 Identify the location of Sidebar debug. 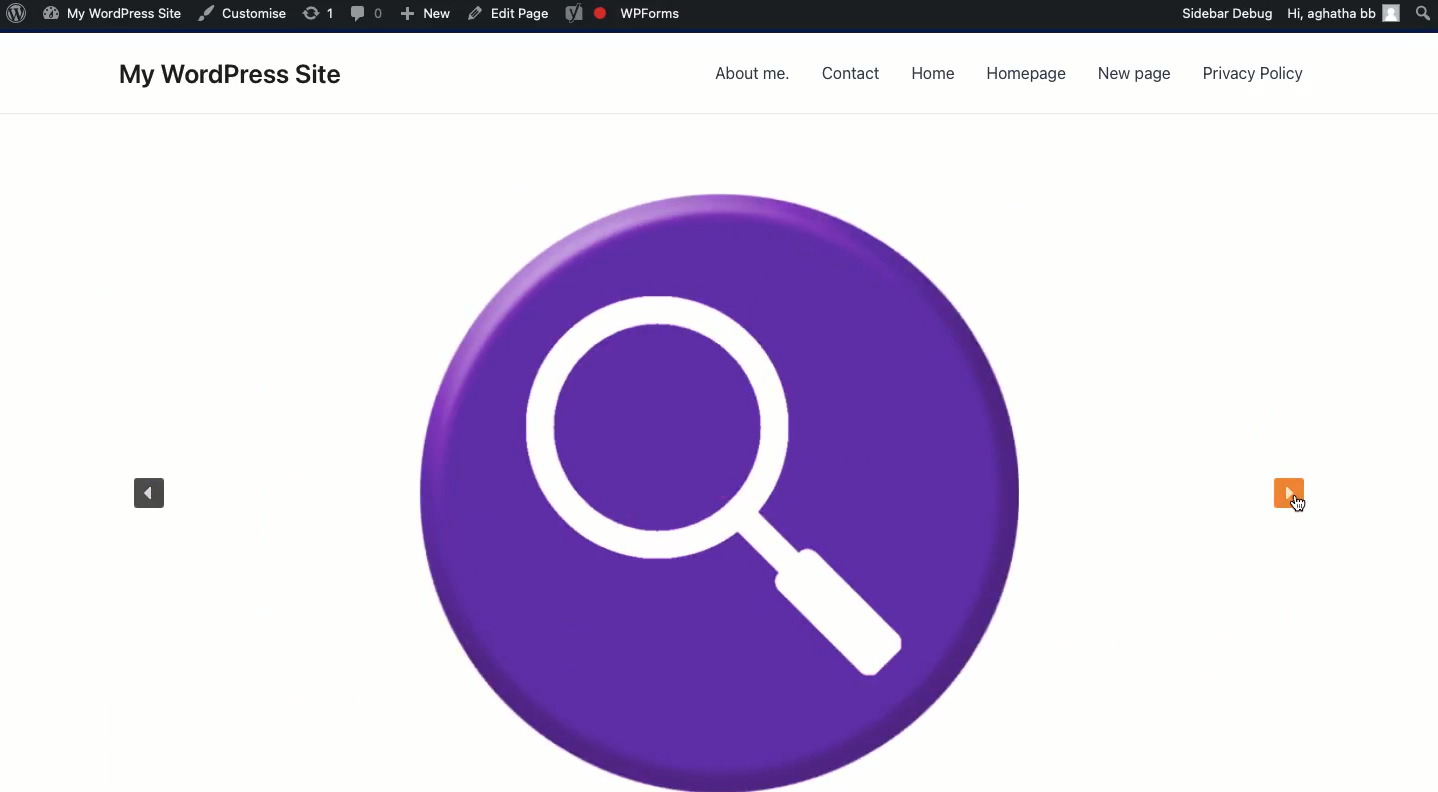
(1229, 14).